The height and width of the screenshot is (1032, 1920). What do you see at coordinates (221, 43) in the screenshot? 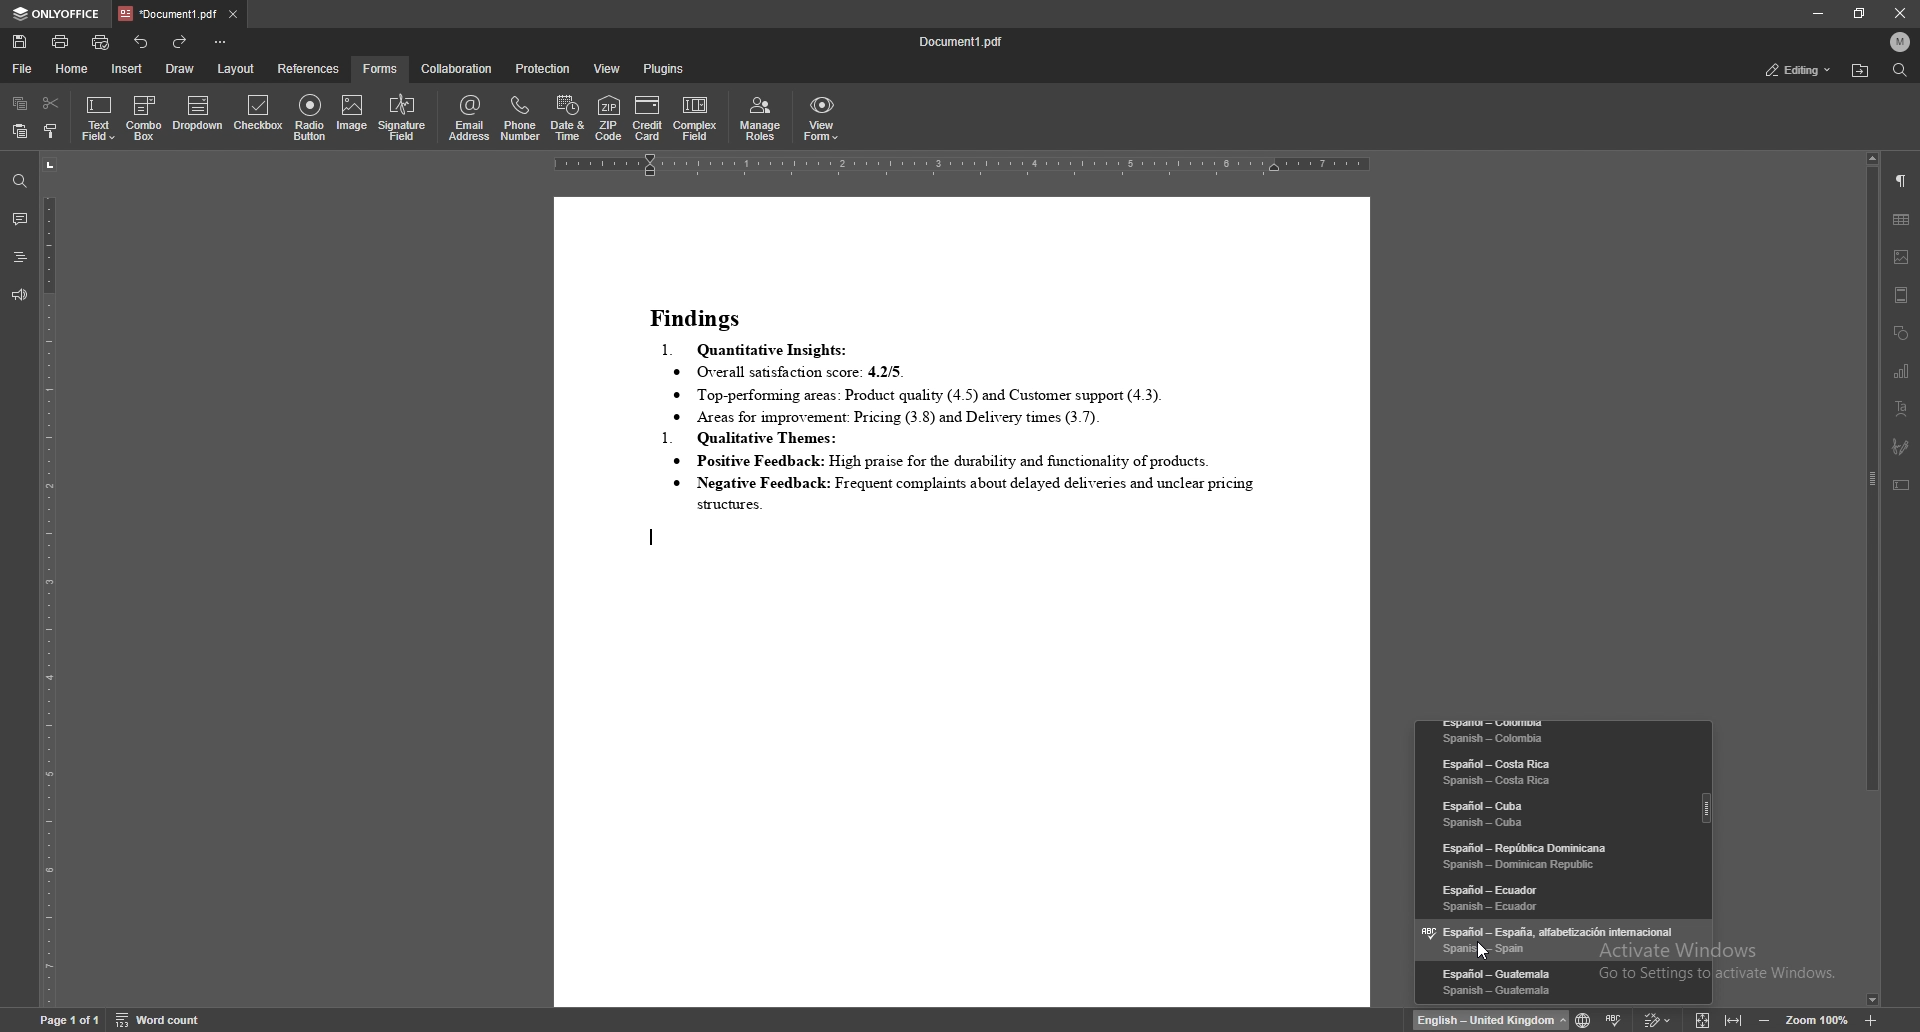
I see `customize toolbar` at bounding box center [221, 43].